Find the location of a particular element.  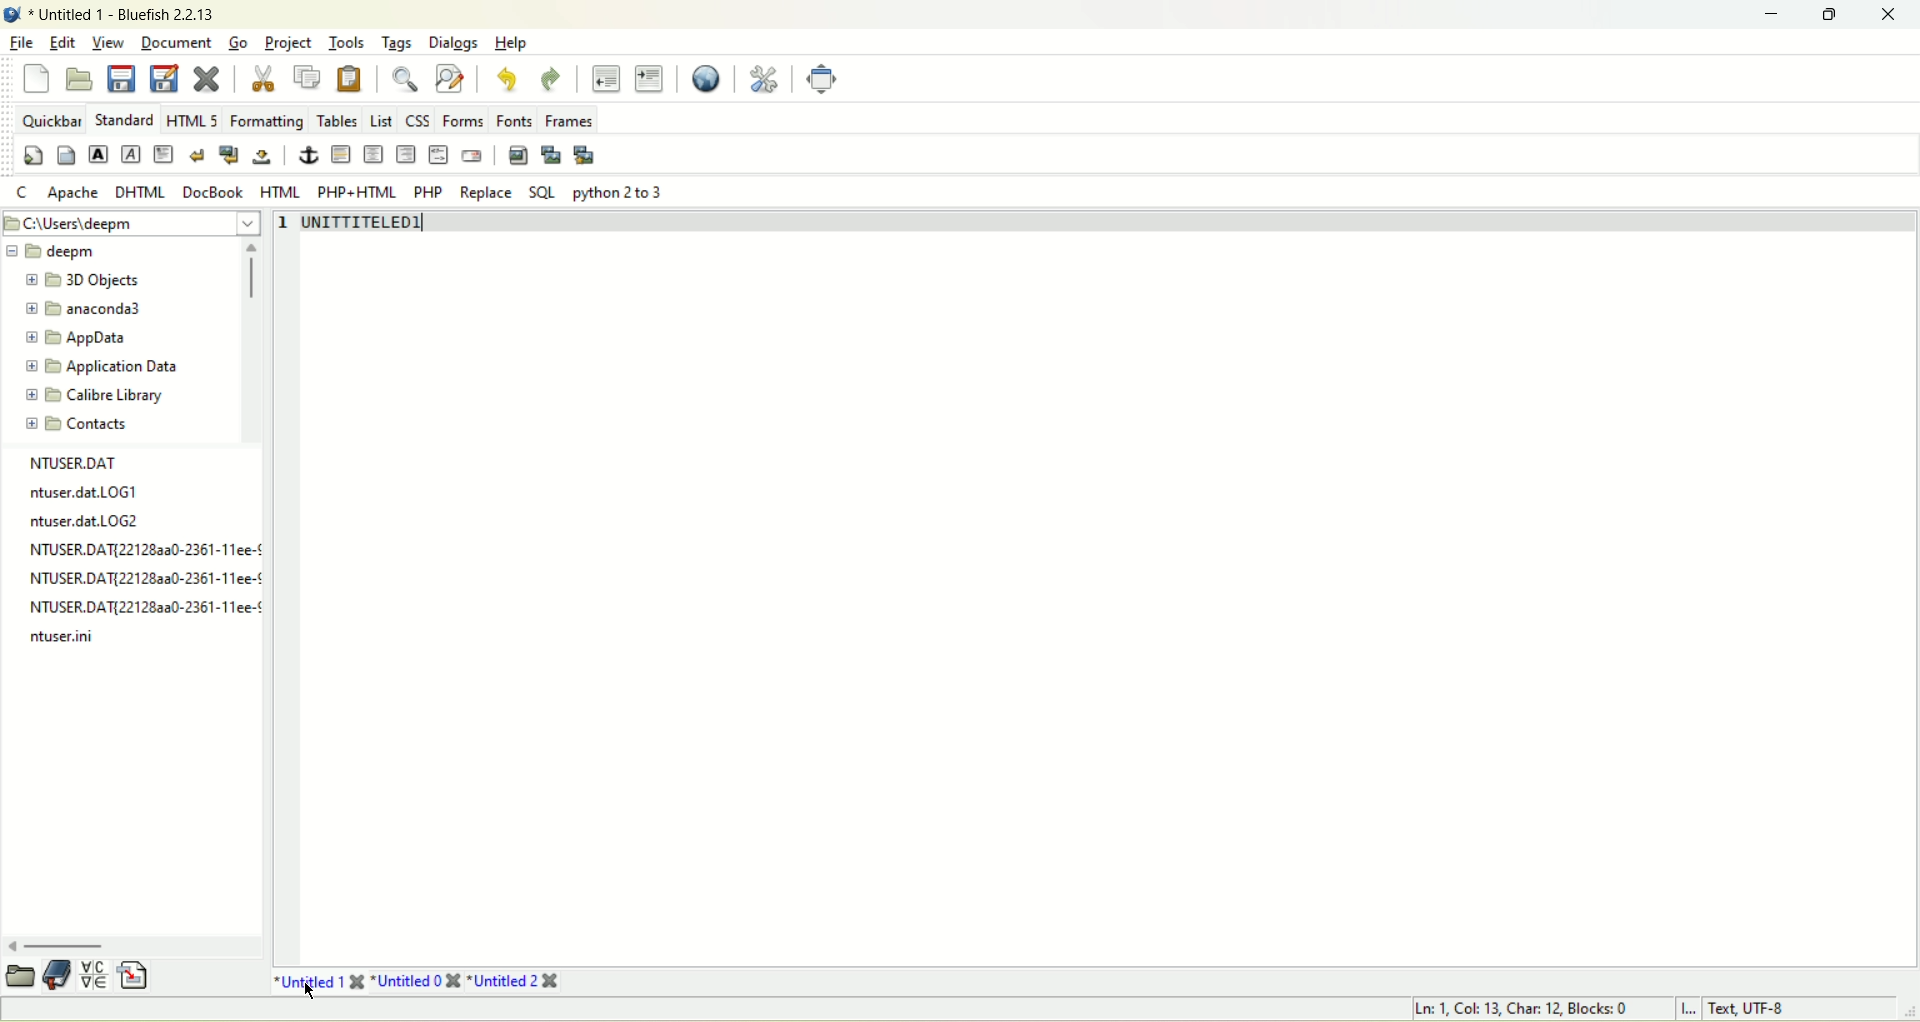

PHP+HTML is located at coordinates (354, 190).